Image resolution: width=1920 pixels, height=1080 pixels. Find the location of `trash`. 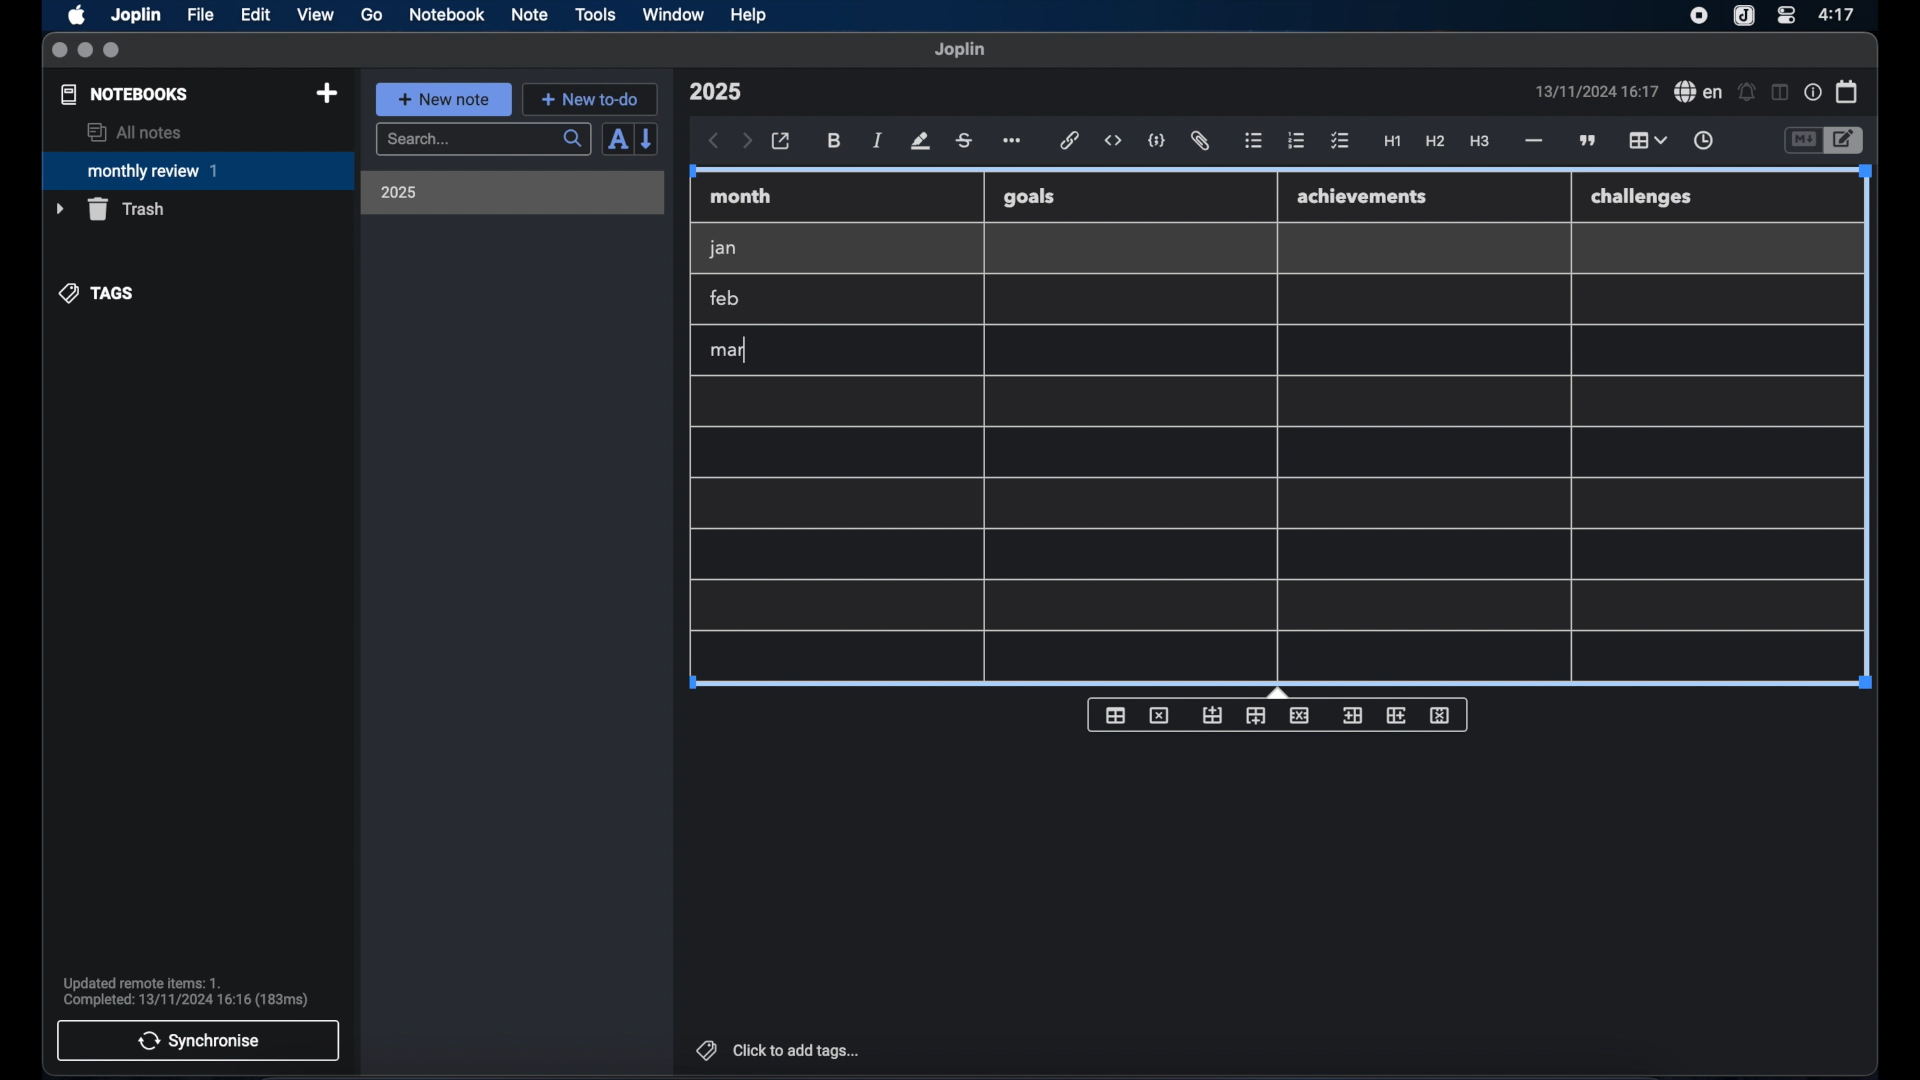

trash is located at coordinates (110, 209).